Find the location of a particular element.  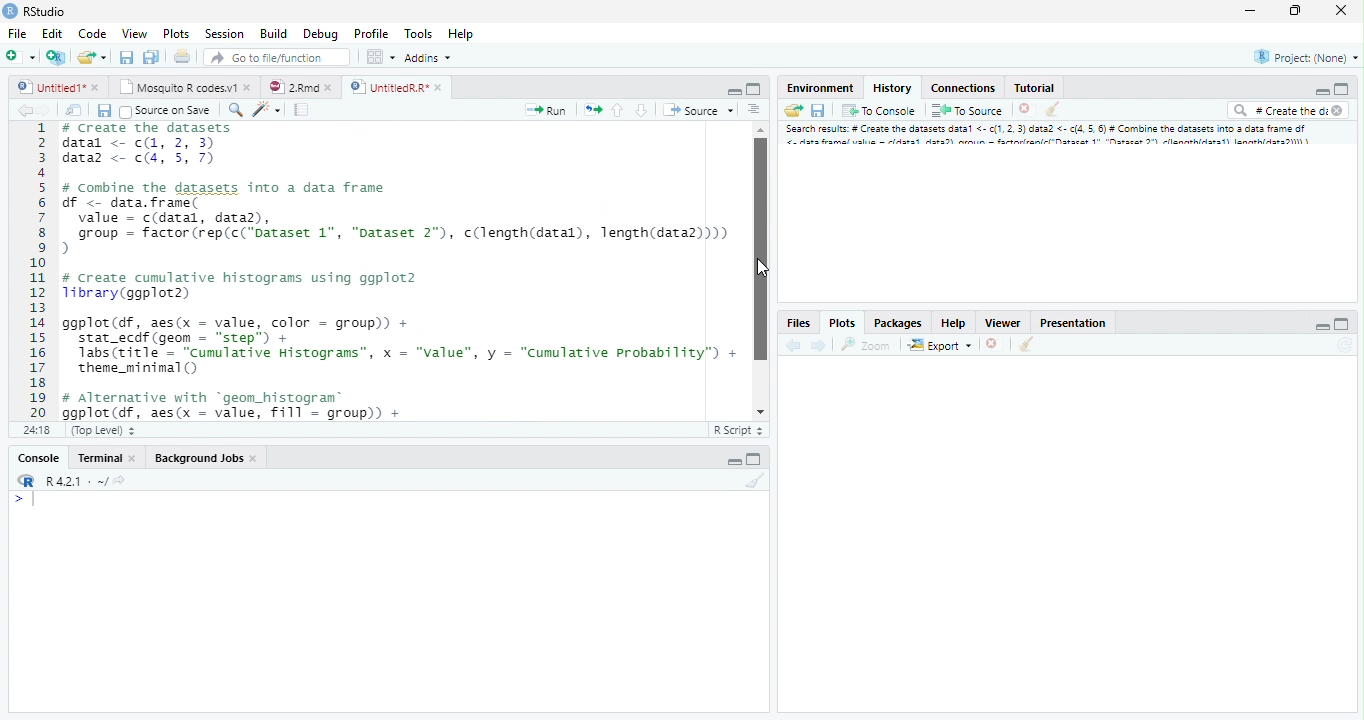

Plots is located at coordinates (841, 322).